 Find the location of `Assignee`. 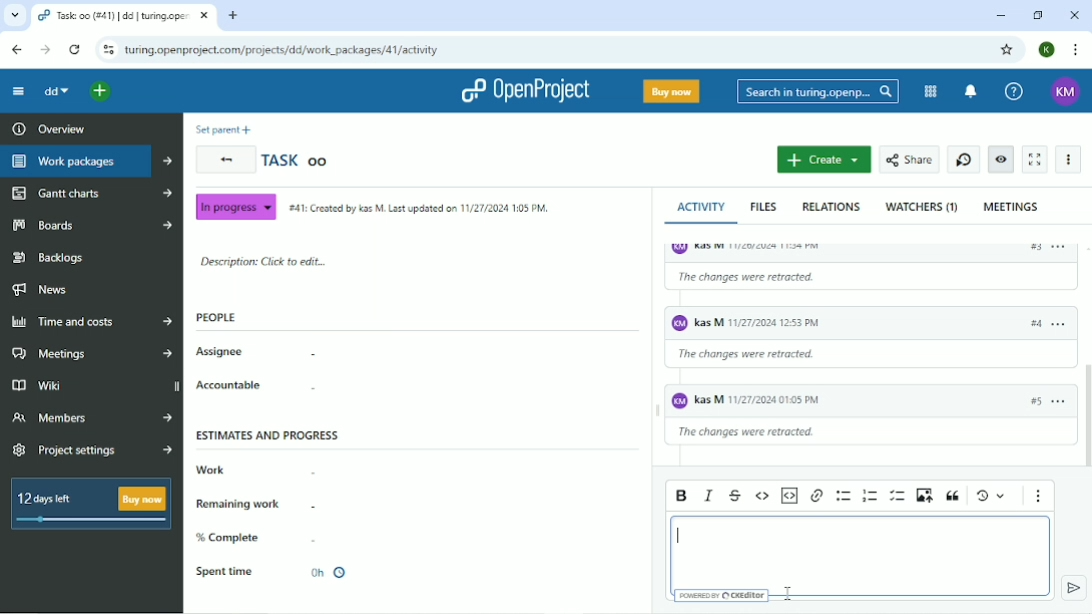

Assignee is located at coordinates (255, 353).